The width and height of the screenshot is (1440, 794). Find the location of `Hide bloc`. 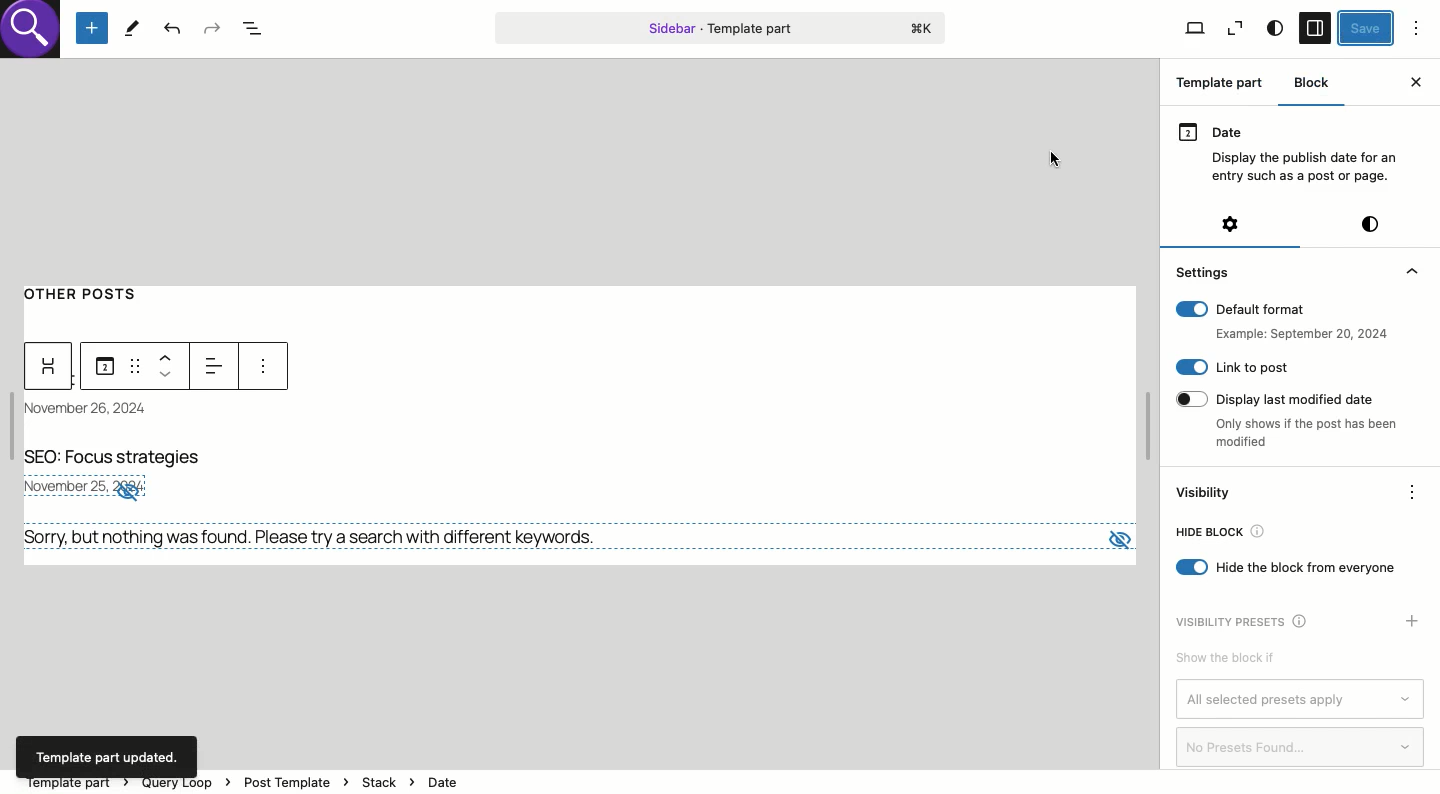

Hide bloc is located at coordinates (1219, 534).